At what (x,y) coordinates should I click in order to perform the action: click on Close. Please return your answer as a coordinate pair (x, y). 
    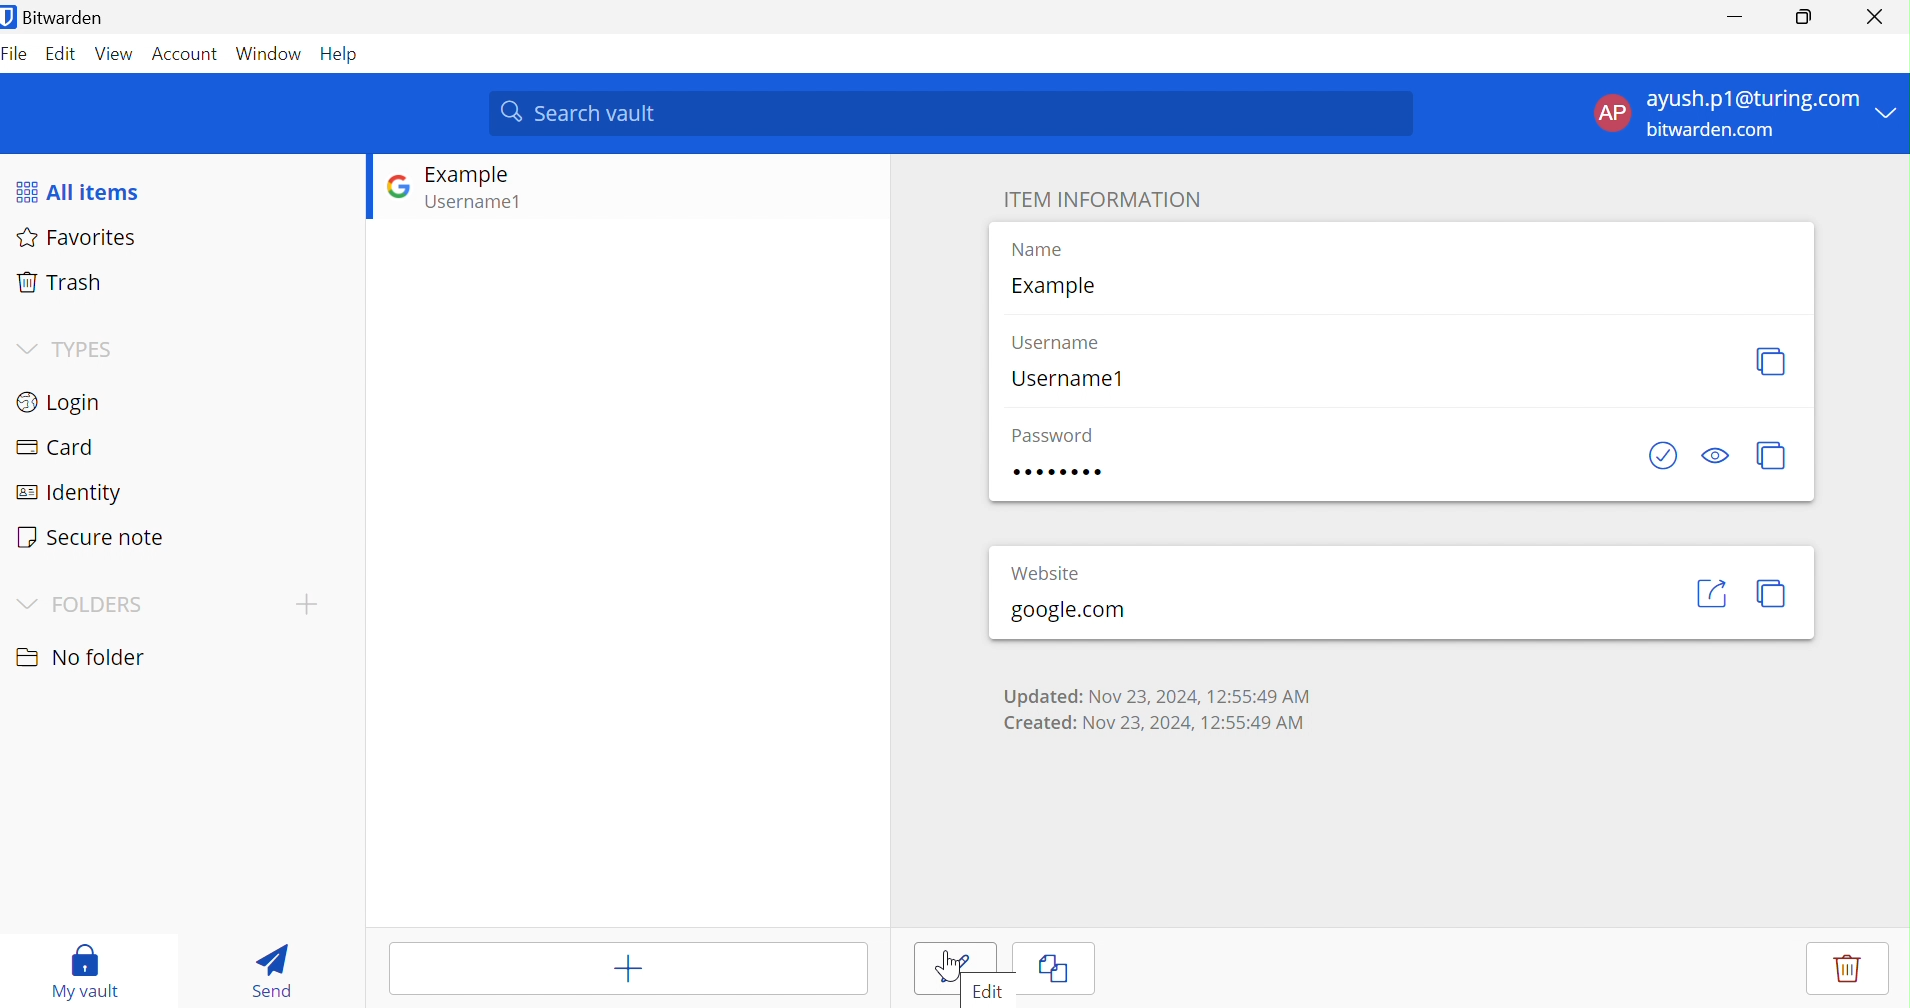
    Looking at the image, I should click on (1874, 14).